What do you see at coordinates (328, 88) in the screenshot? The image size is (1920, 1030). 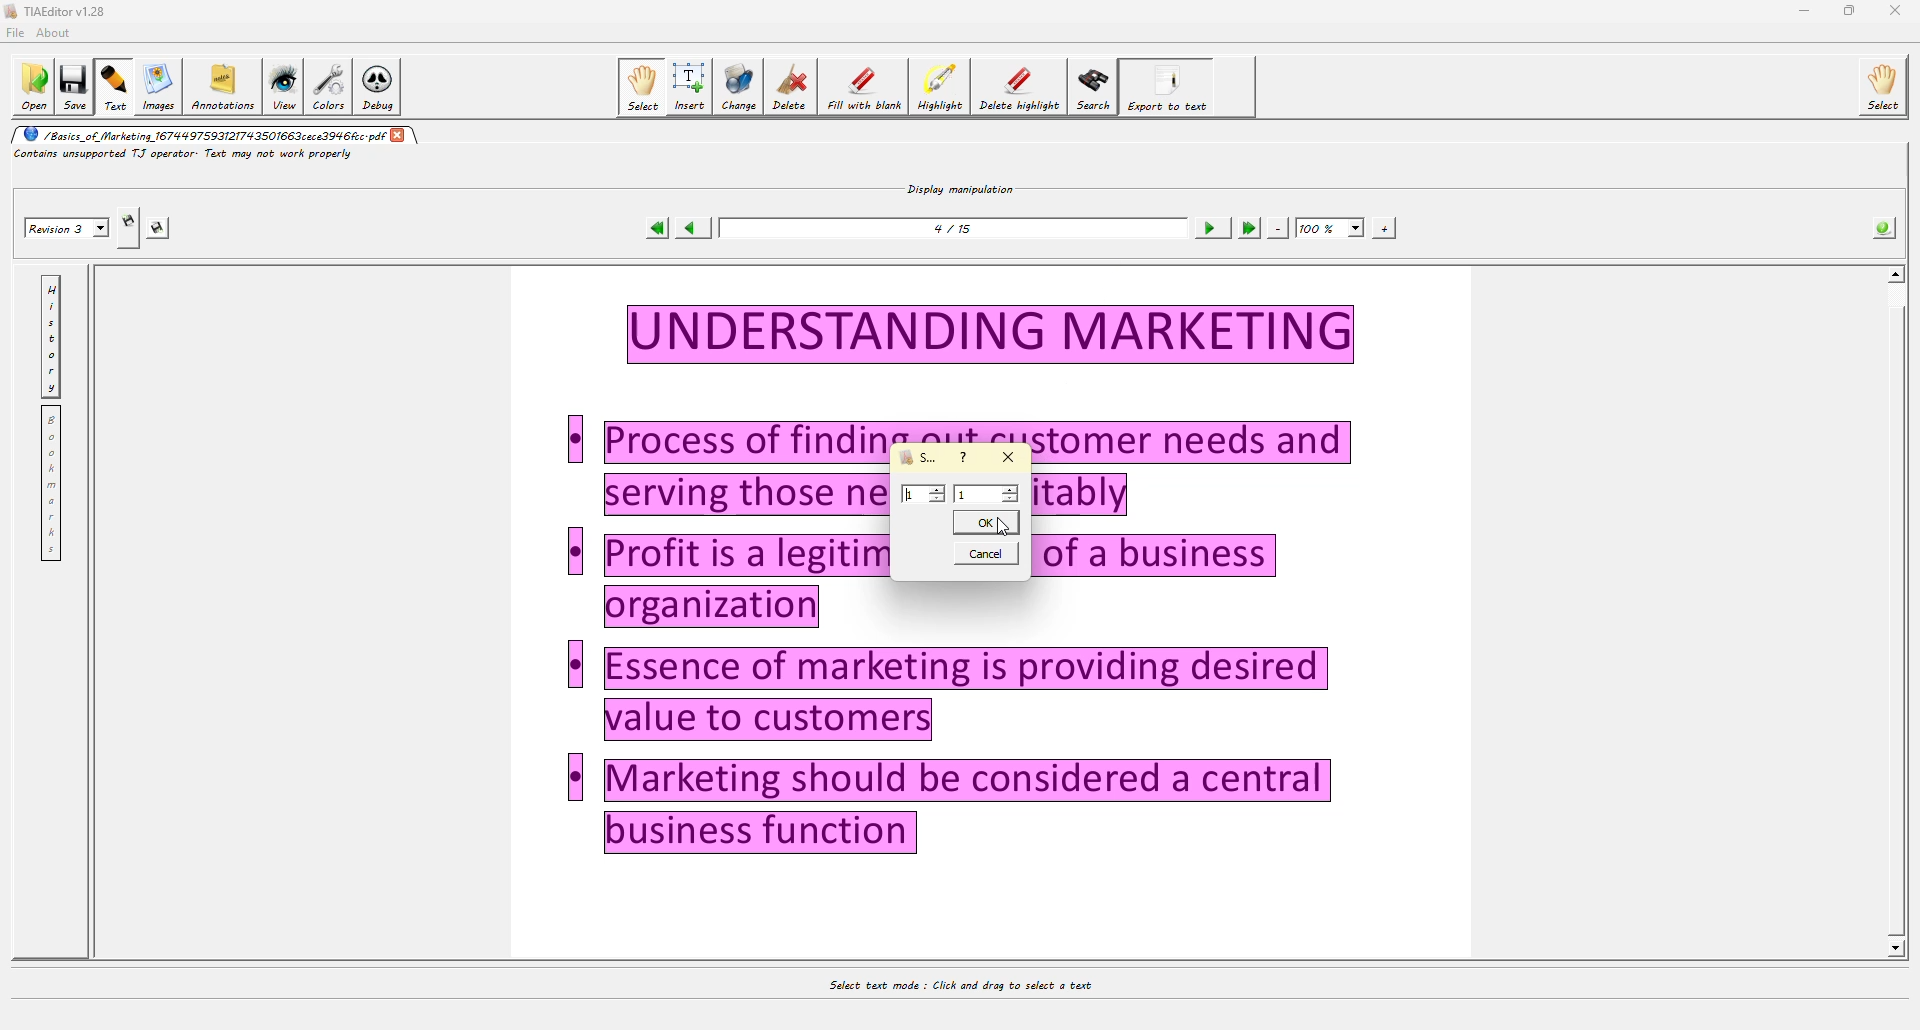 I see `colors` at bounding box center [328, 88].